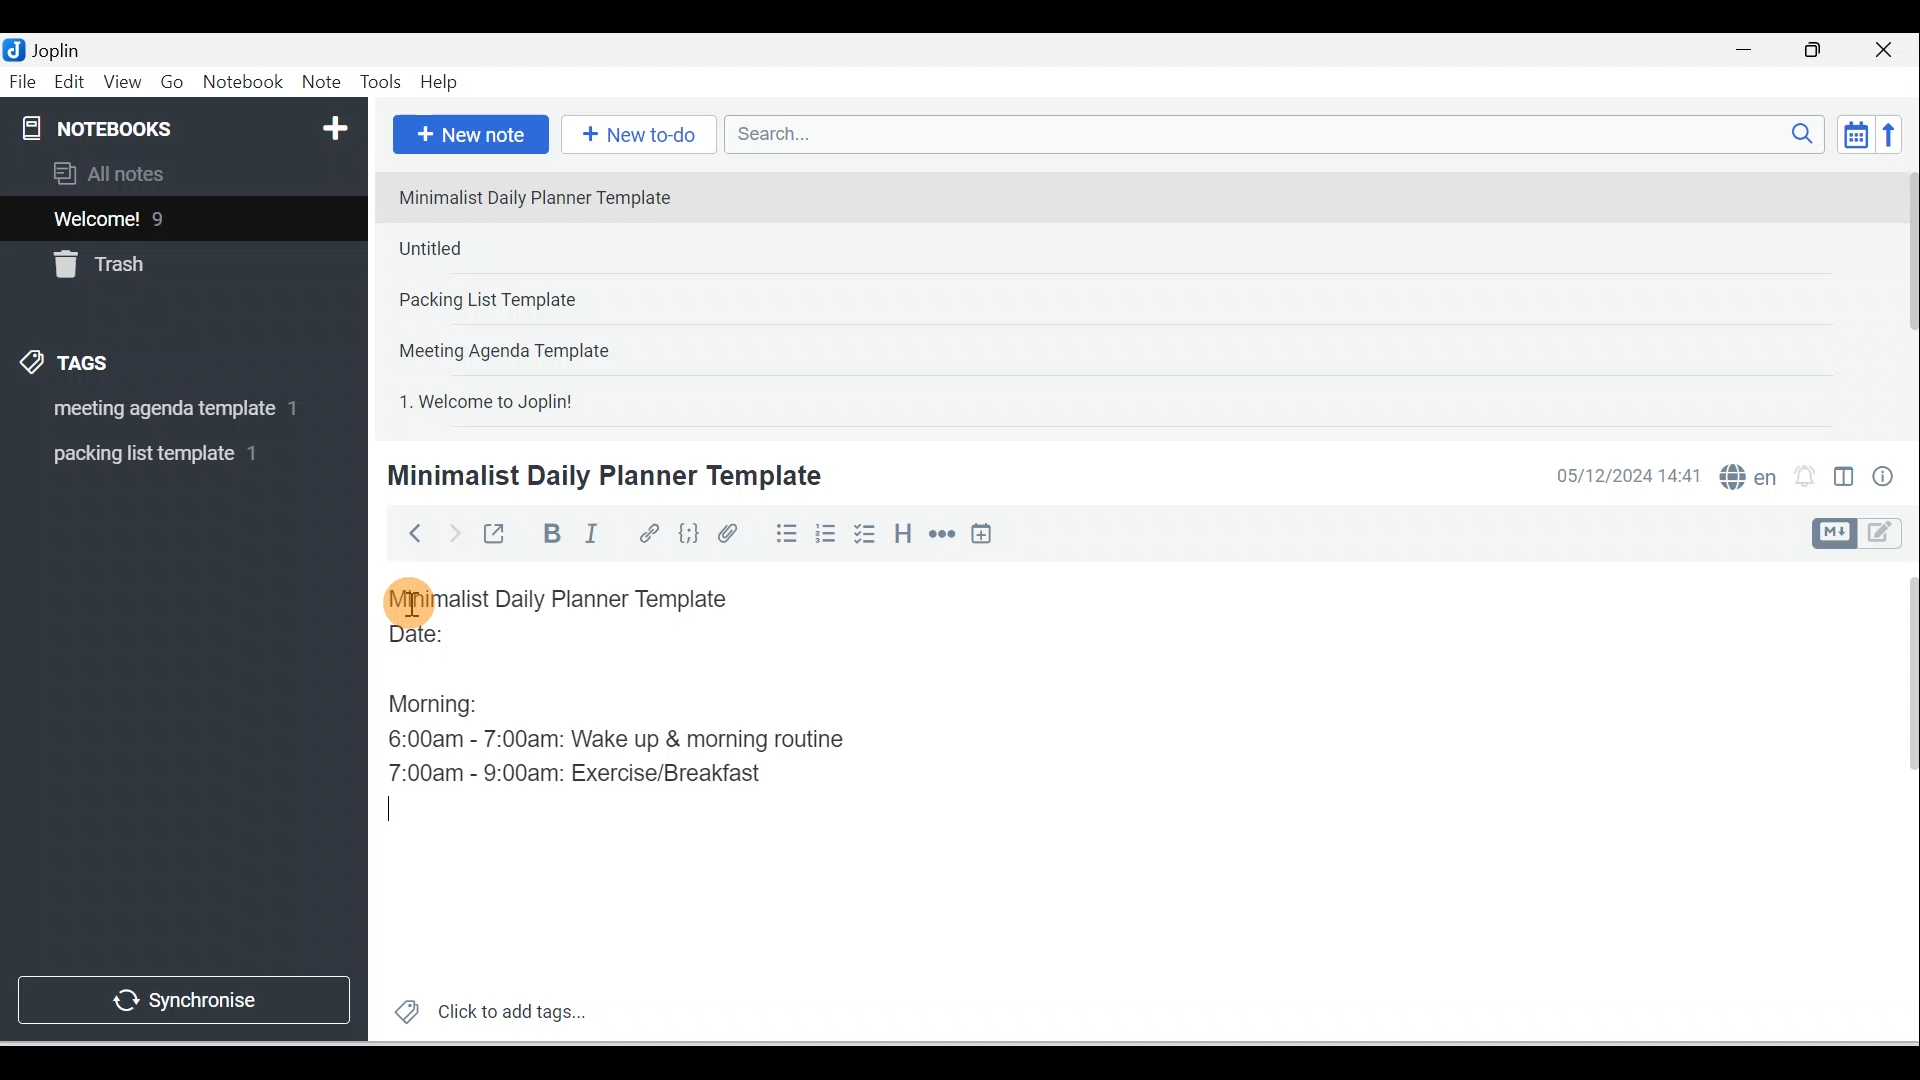 The image size is (1920, 1080). I want to click on Date & time, so click(1625, 476).